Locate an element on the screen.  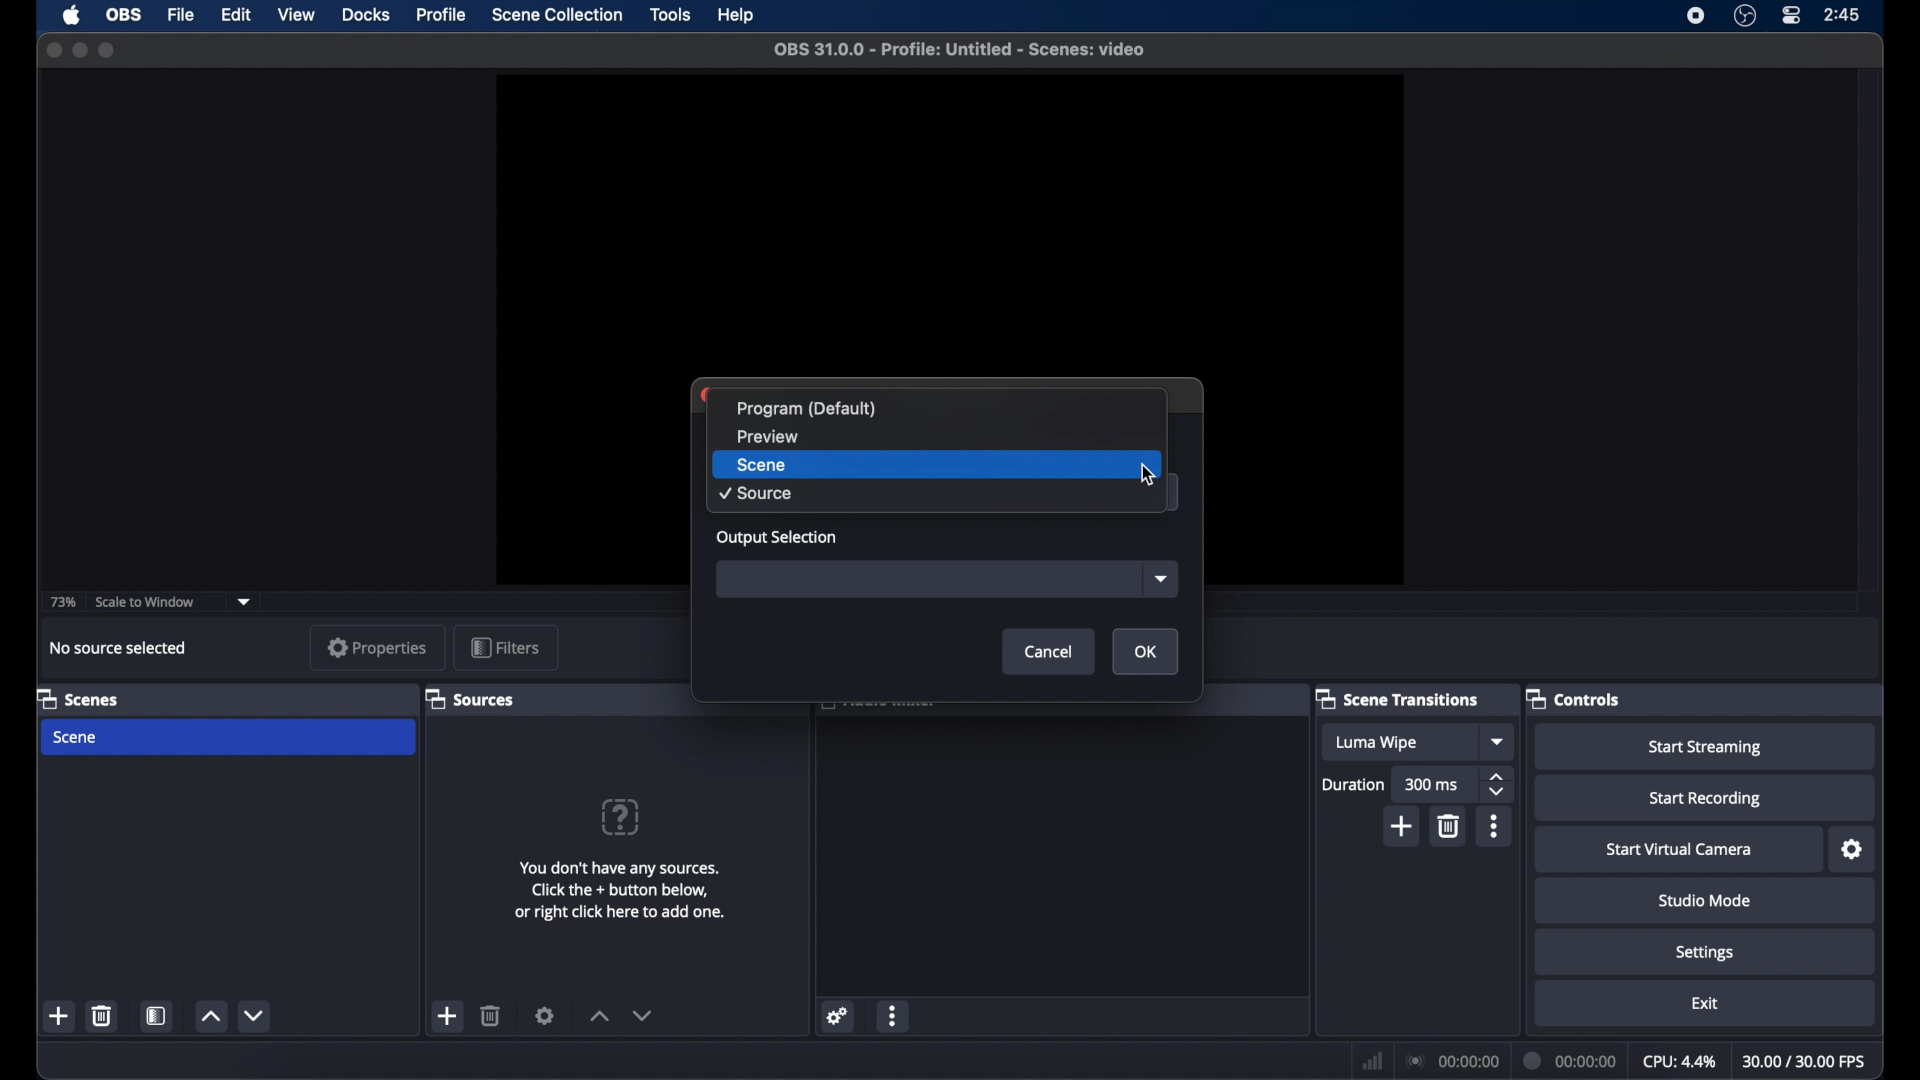
stepper buttons is located at coordinates (1498, 785).